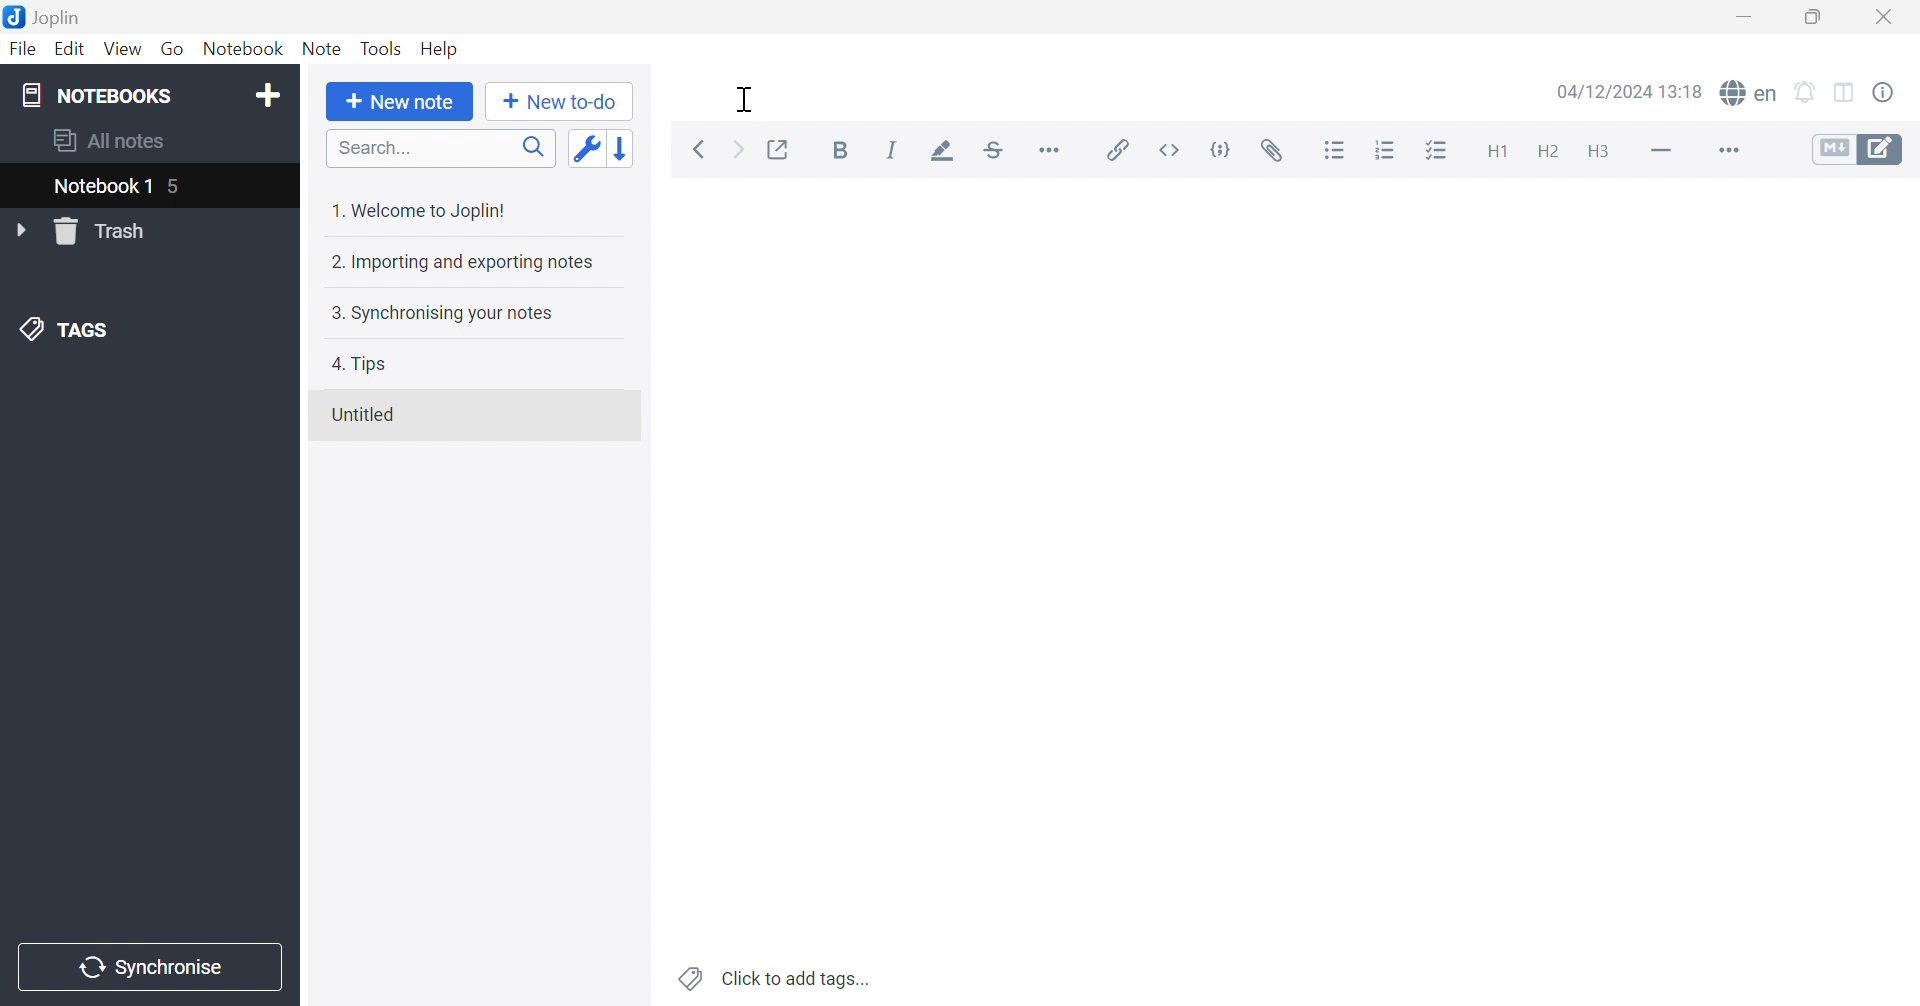  Describe the element at coordinates (245, 52) in the screenshot. I see `Notebook` at that location.